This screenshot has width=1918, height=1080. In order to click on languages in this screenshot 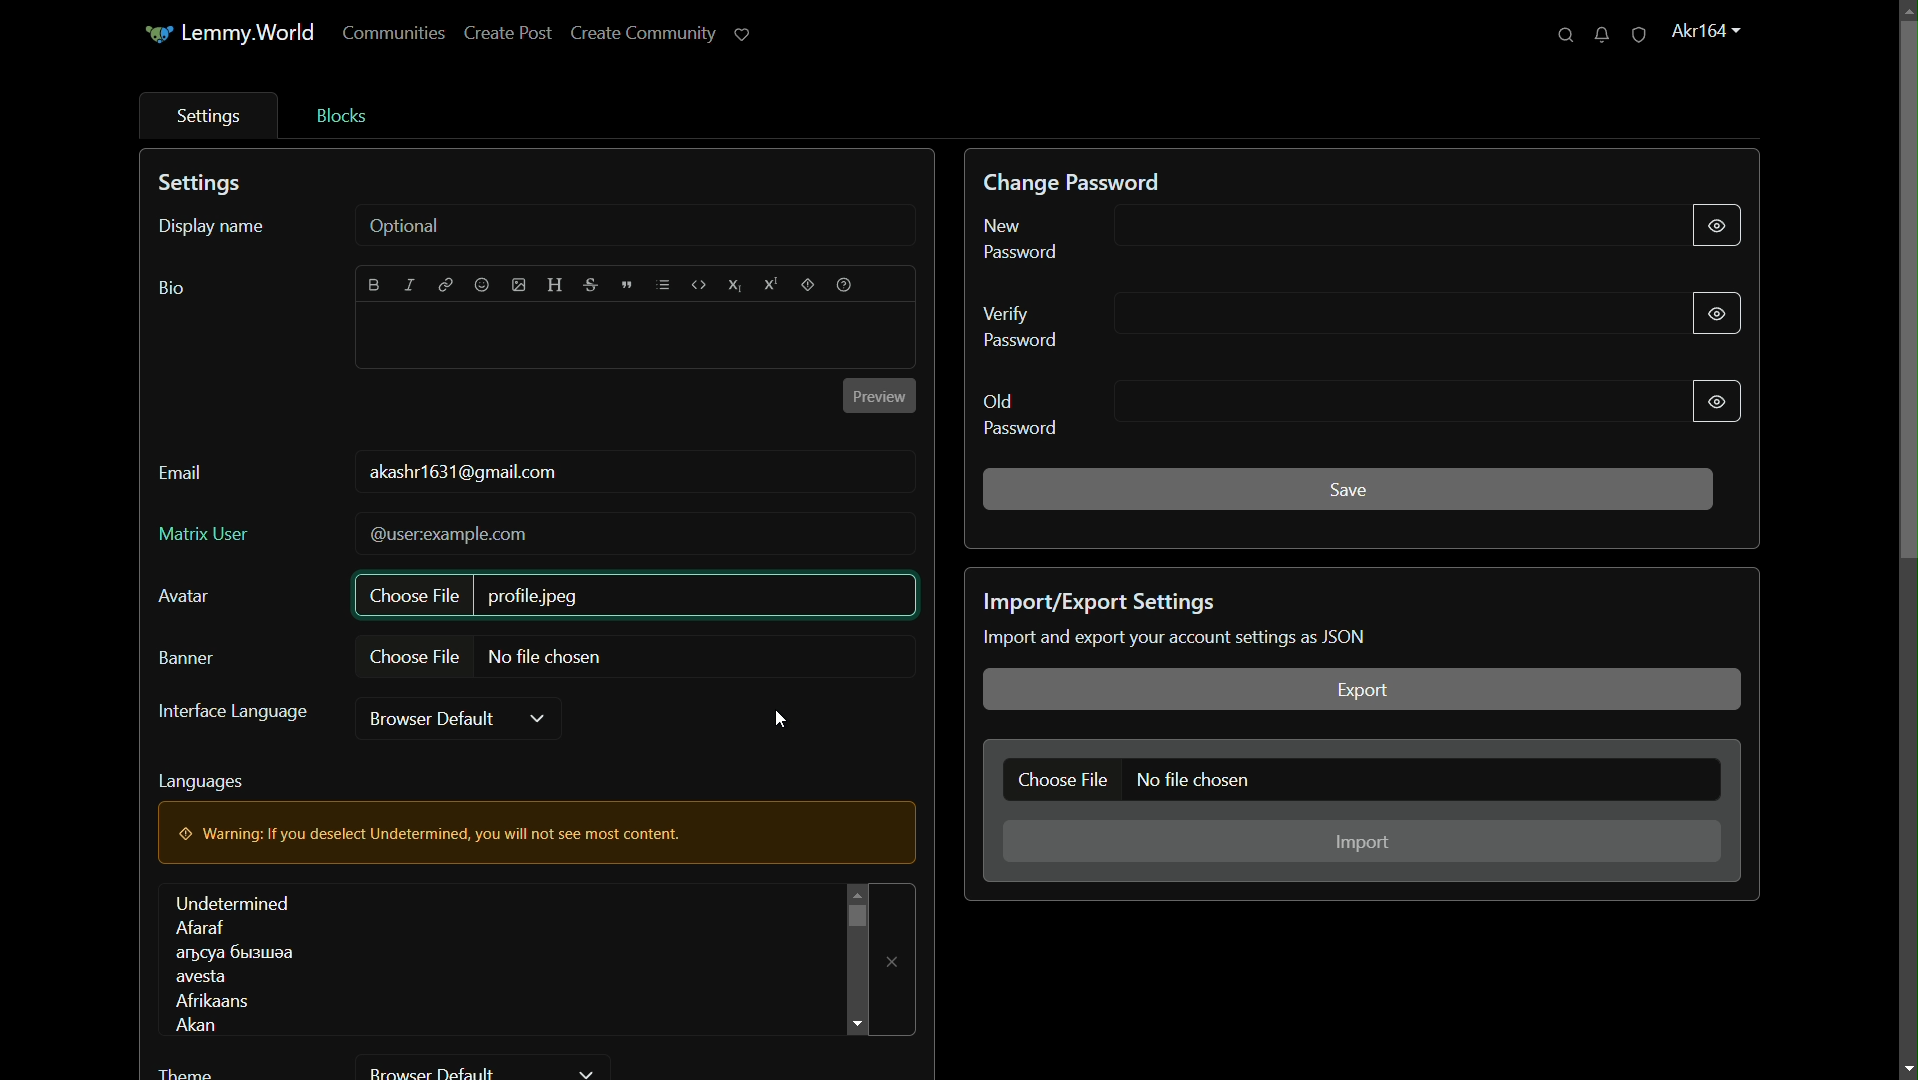, I will do `click(202, 782)`.